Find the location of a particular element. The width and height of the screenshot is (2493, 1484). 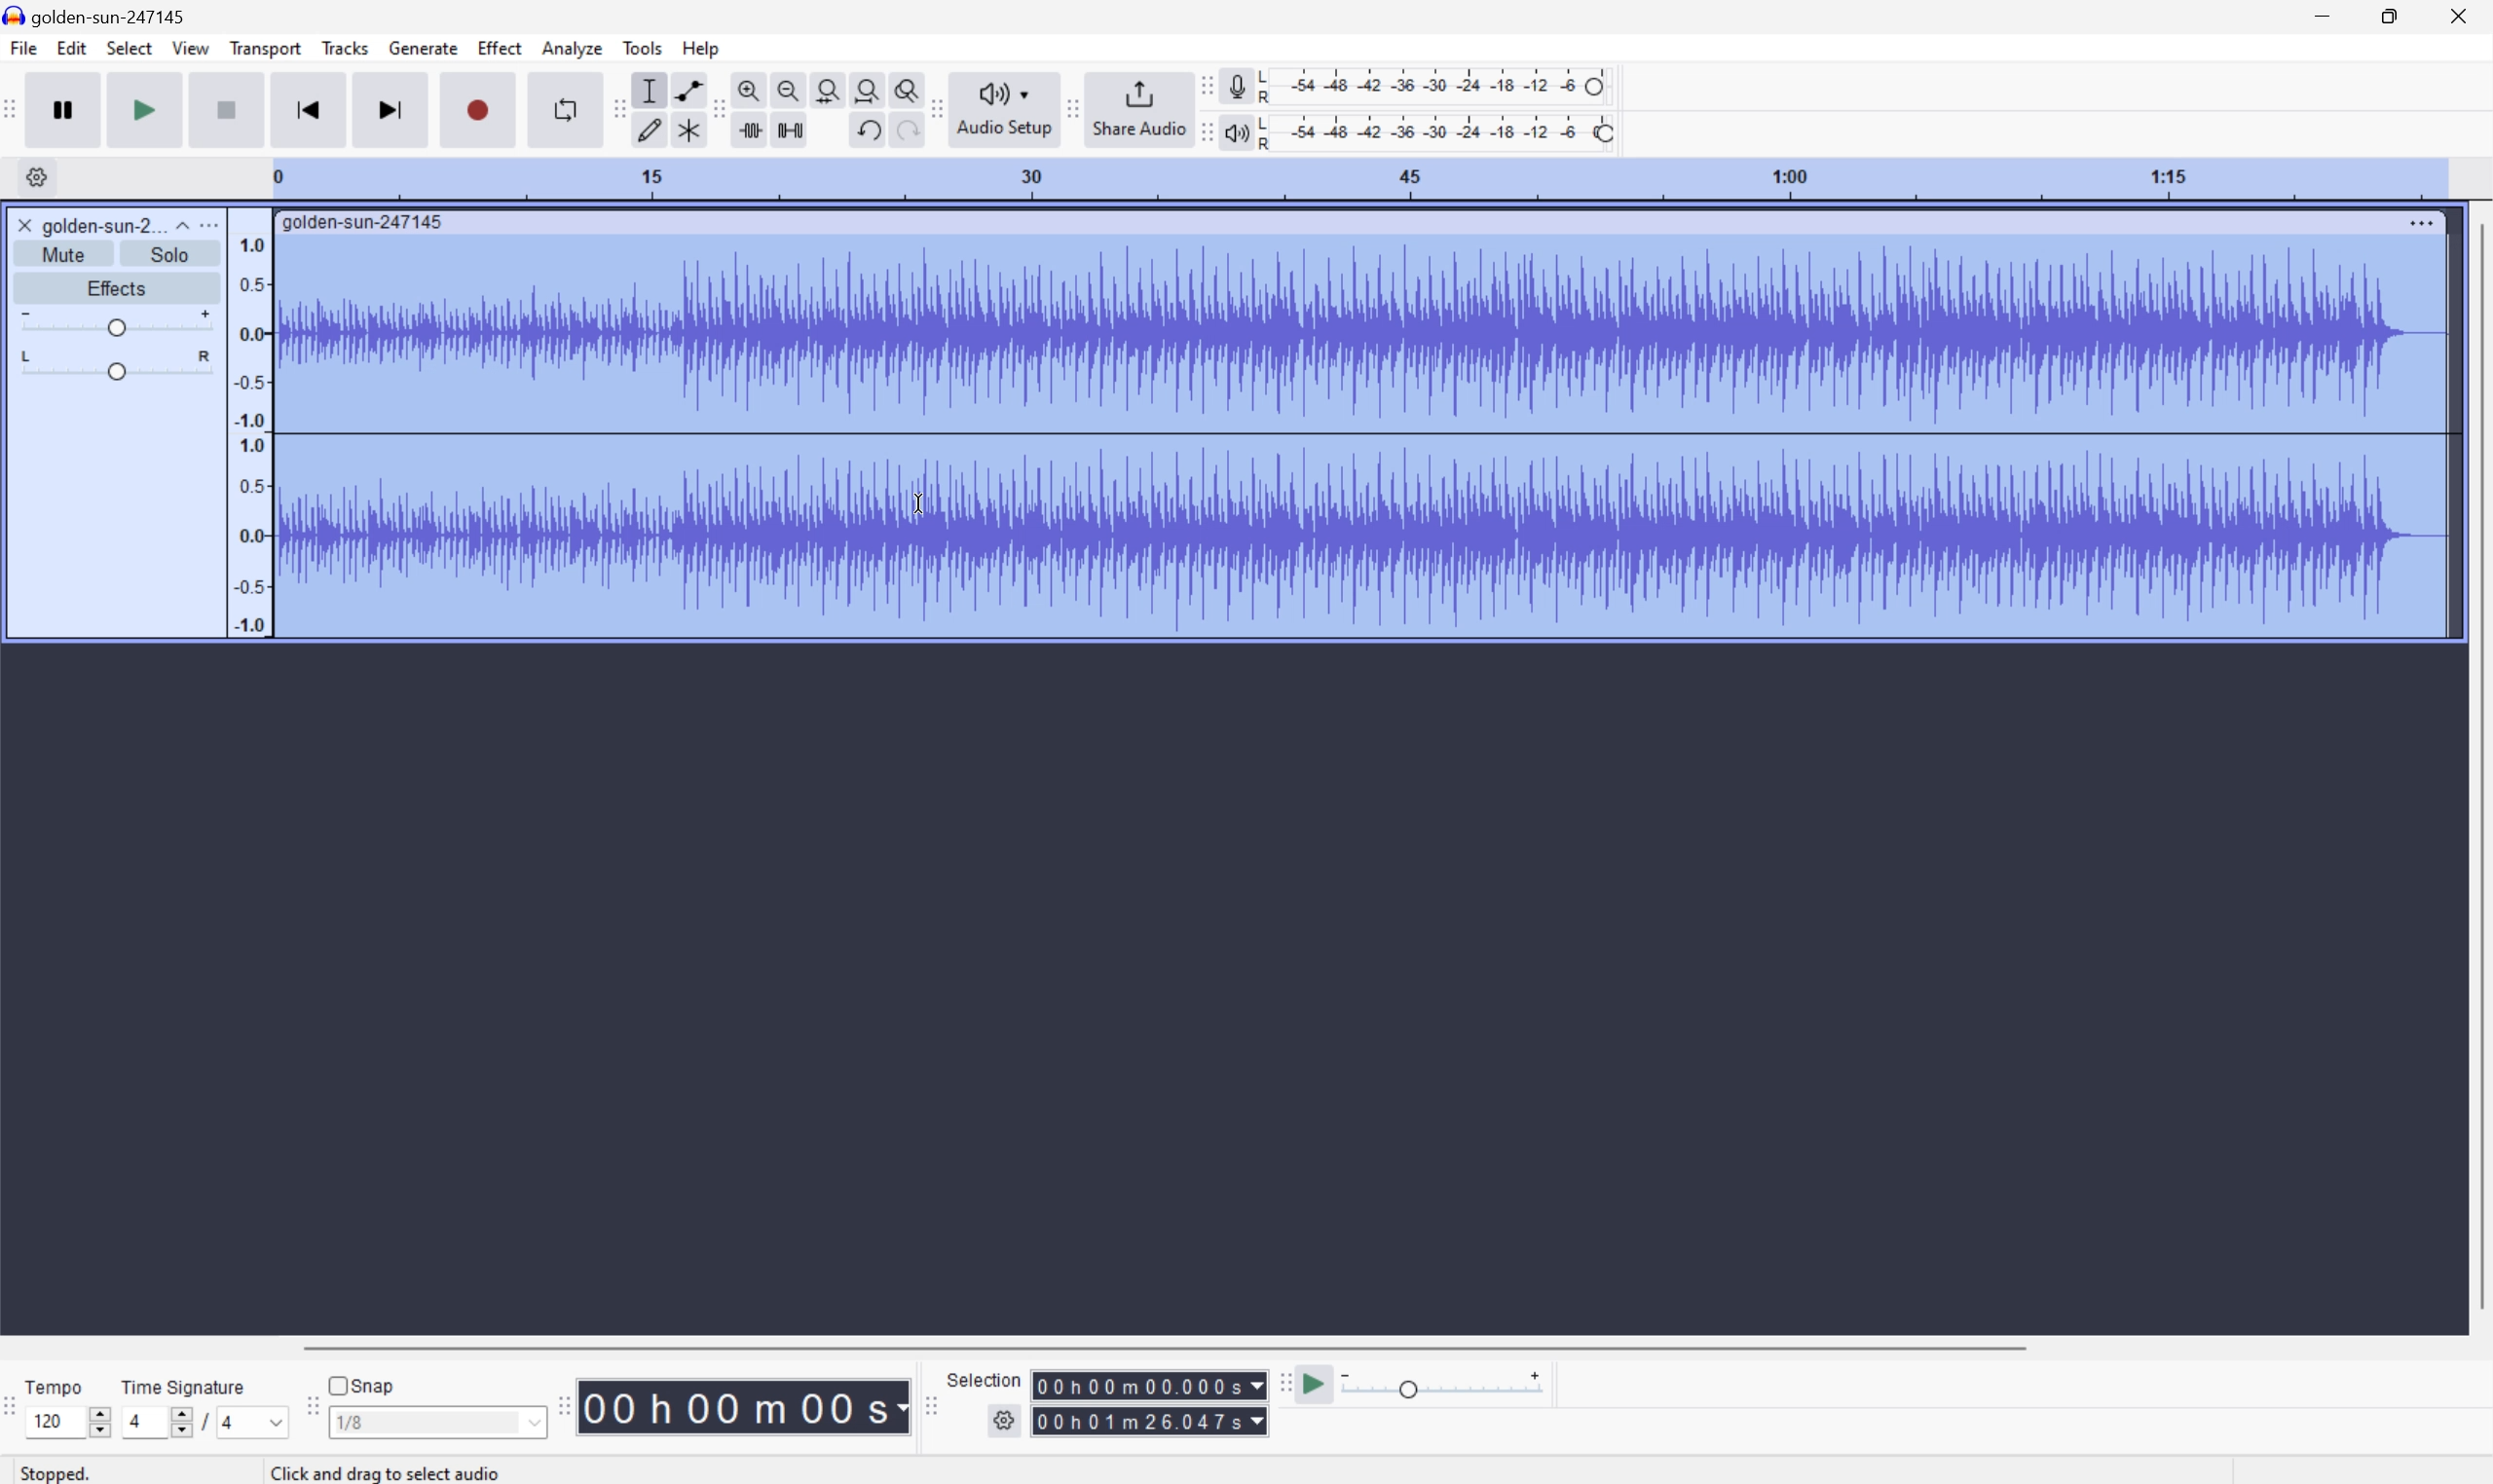

Close is located at coordinates (2459, 15).